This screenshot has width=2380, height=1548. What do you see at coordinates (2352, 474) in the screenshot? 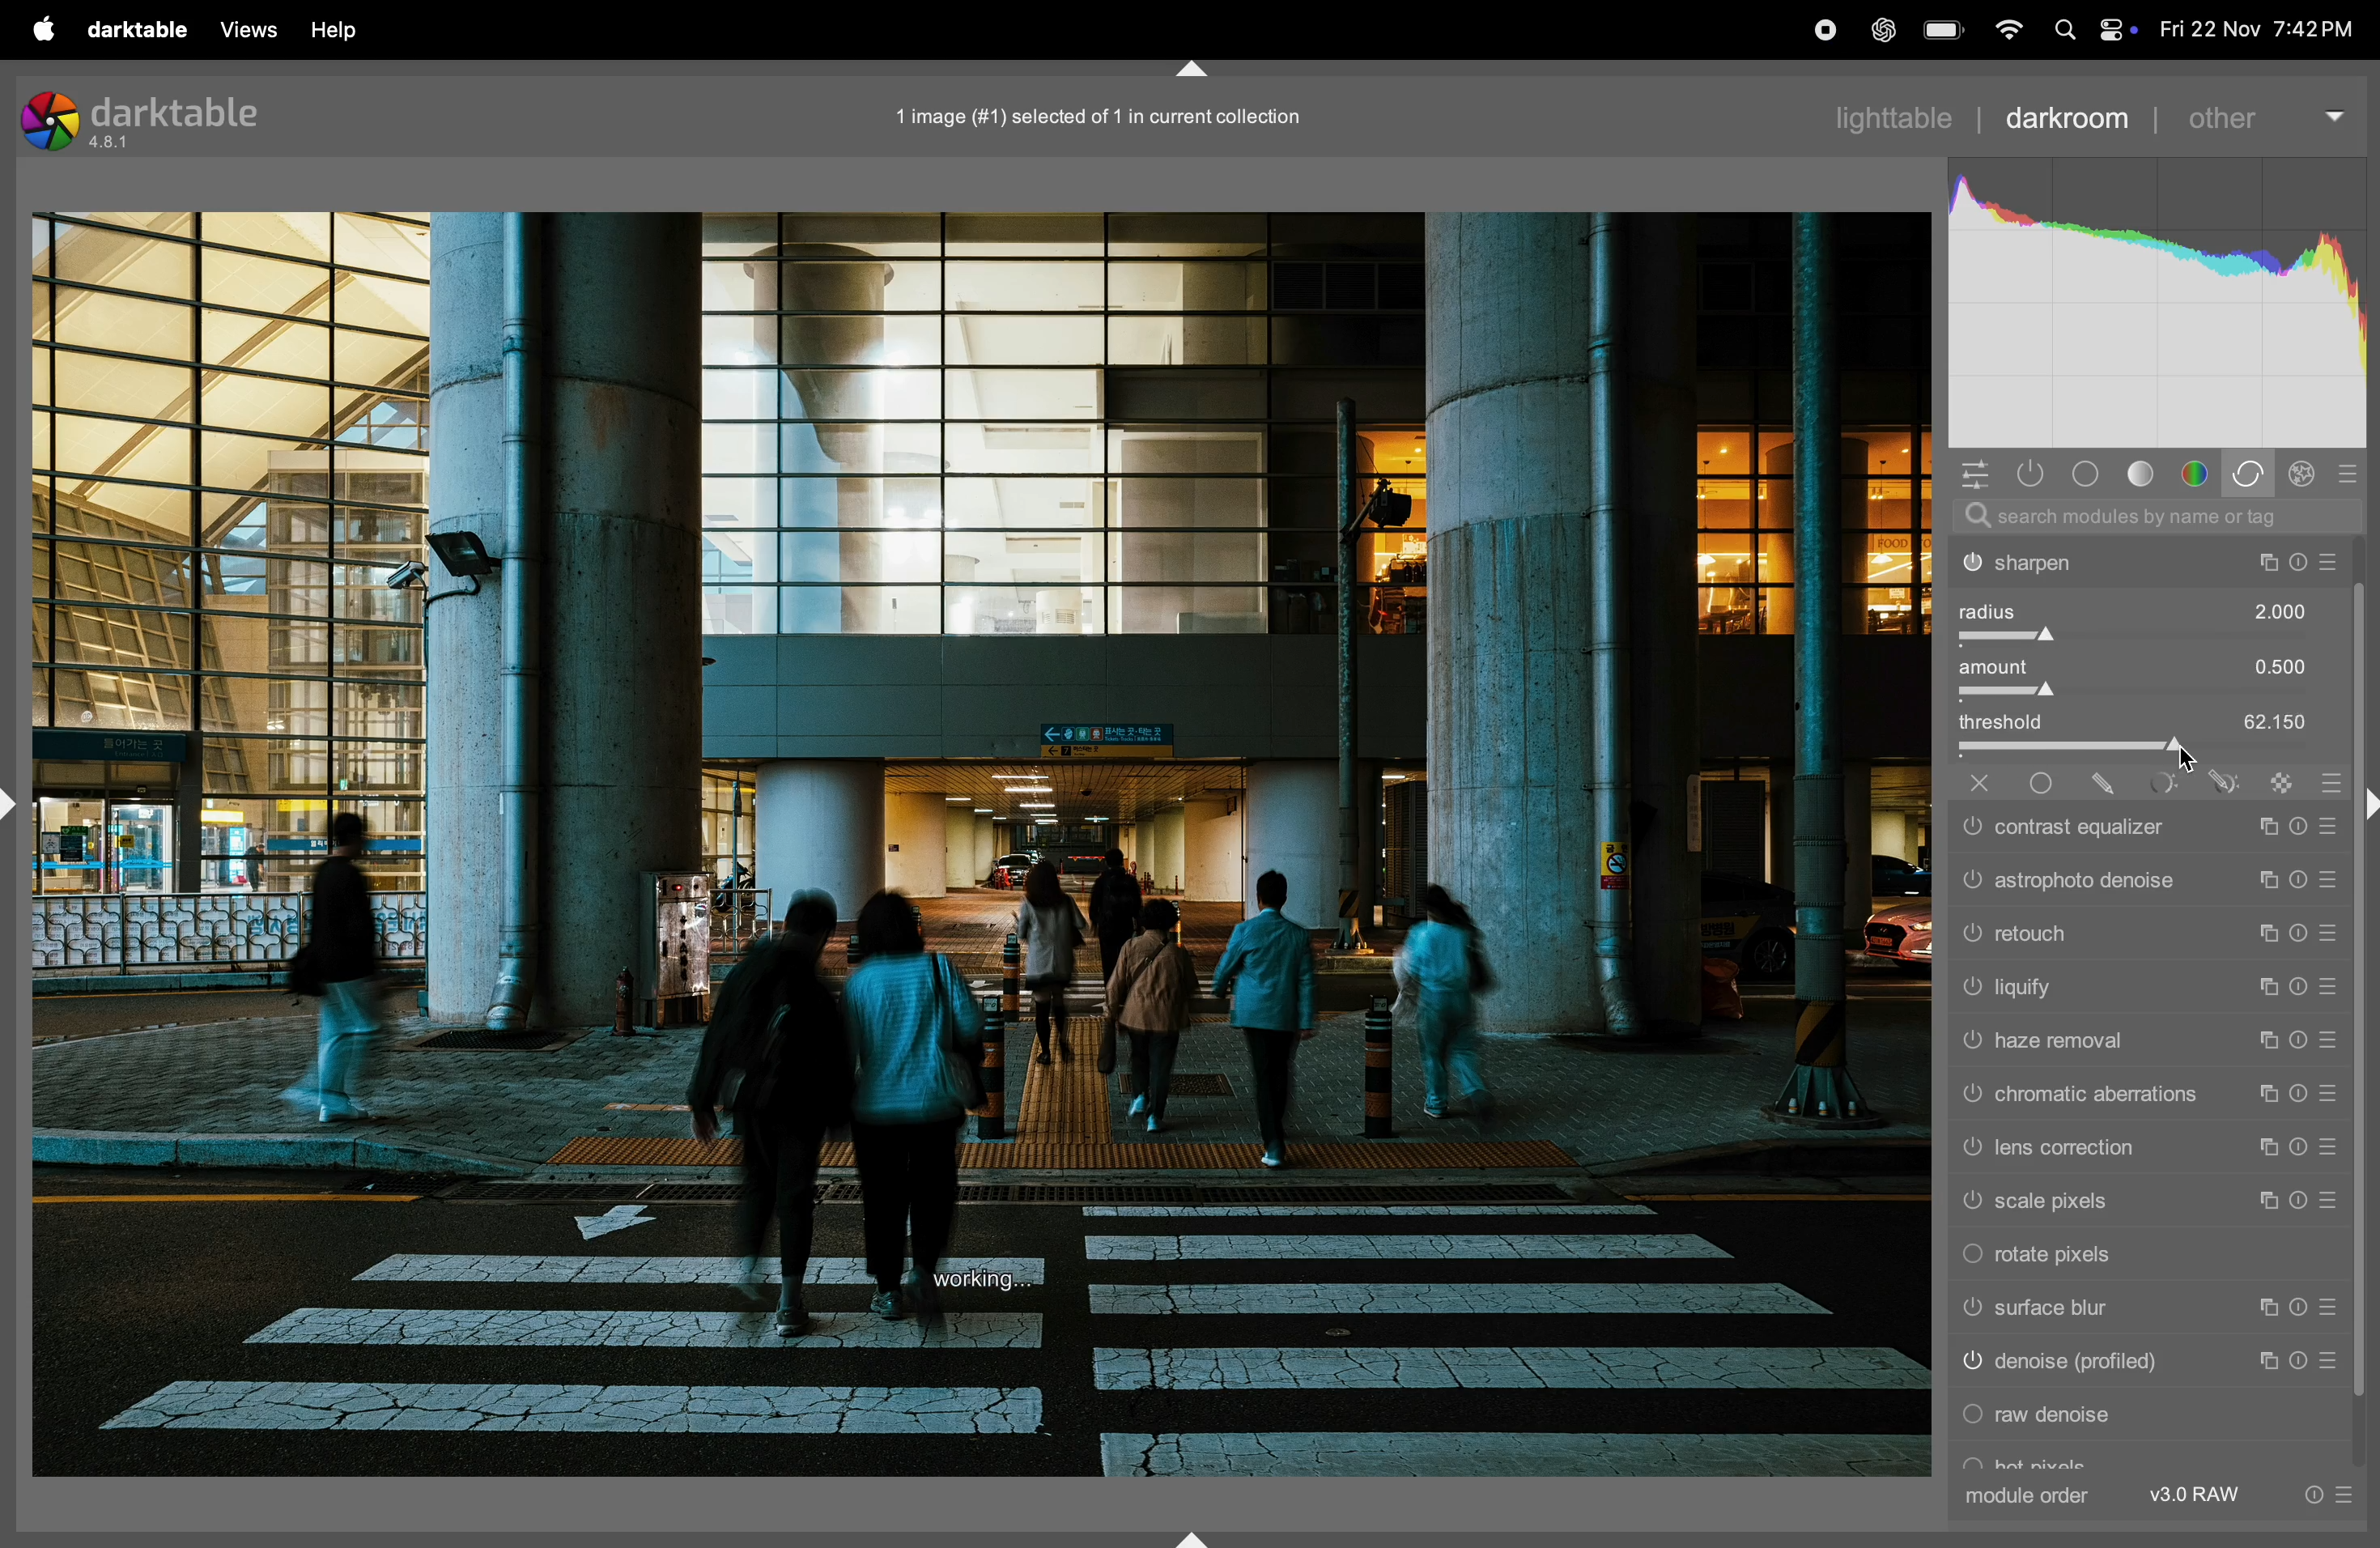
I see `reset` at bounding box center [2352, 474].